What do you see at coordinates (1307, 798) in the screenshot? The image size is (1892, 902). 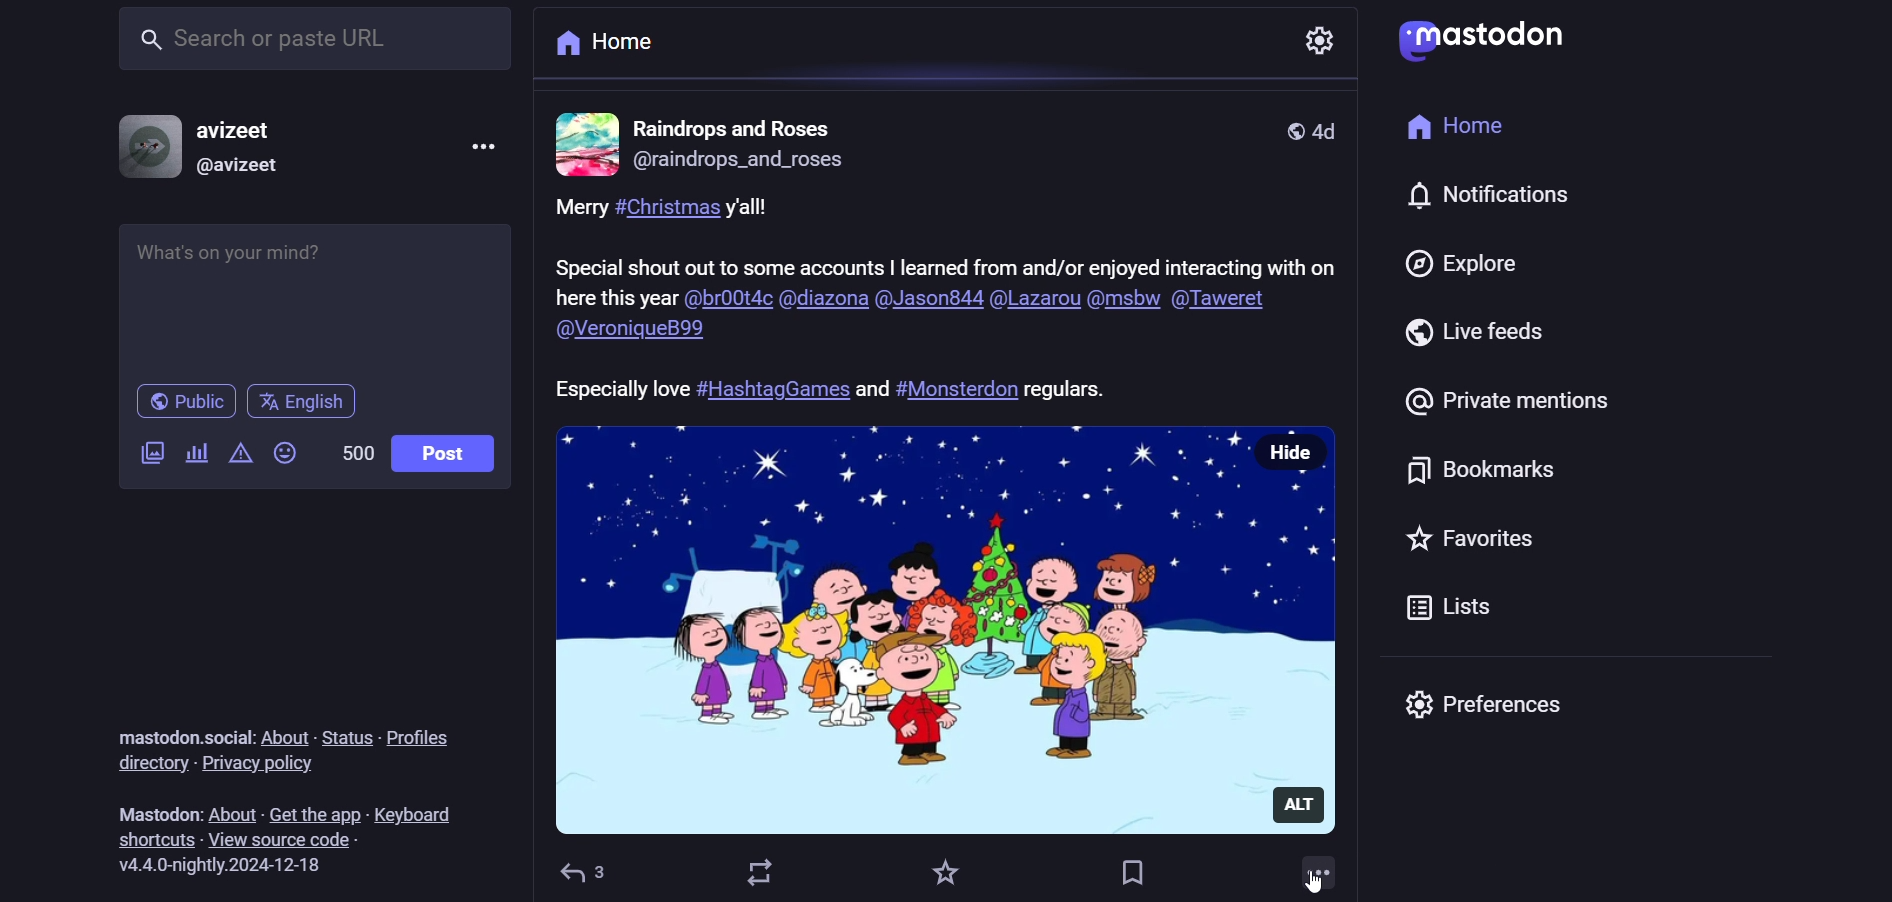 I see `ALT` at bounding box center [1307, 798].